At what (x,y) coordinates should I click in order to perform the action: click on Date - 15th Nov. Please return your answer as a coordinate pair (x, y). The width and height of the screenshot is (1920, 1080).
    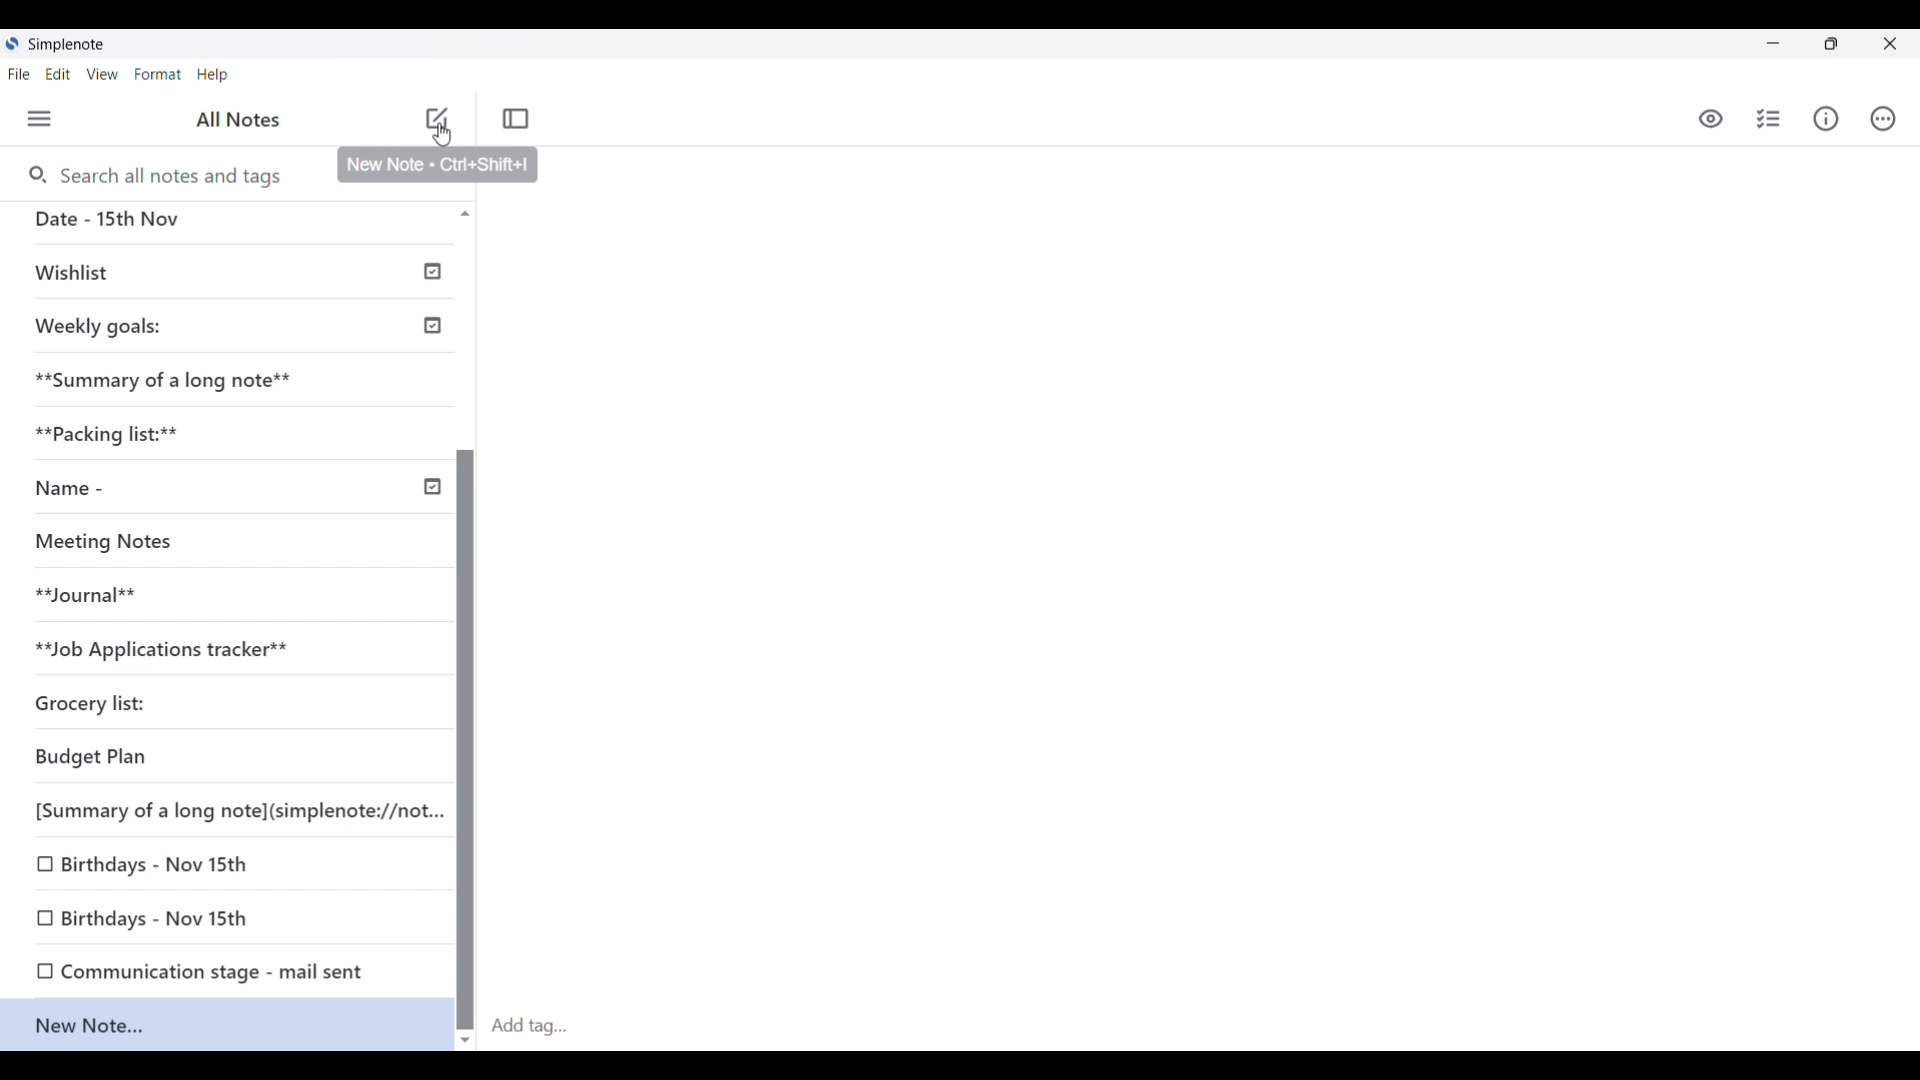
    Looking at the image, I should click on (123, 221).